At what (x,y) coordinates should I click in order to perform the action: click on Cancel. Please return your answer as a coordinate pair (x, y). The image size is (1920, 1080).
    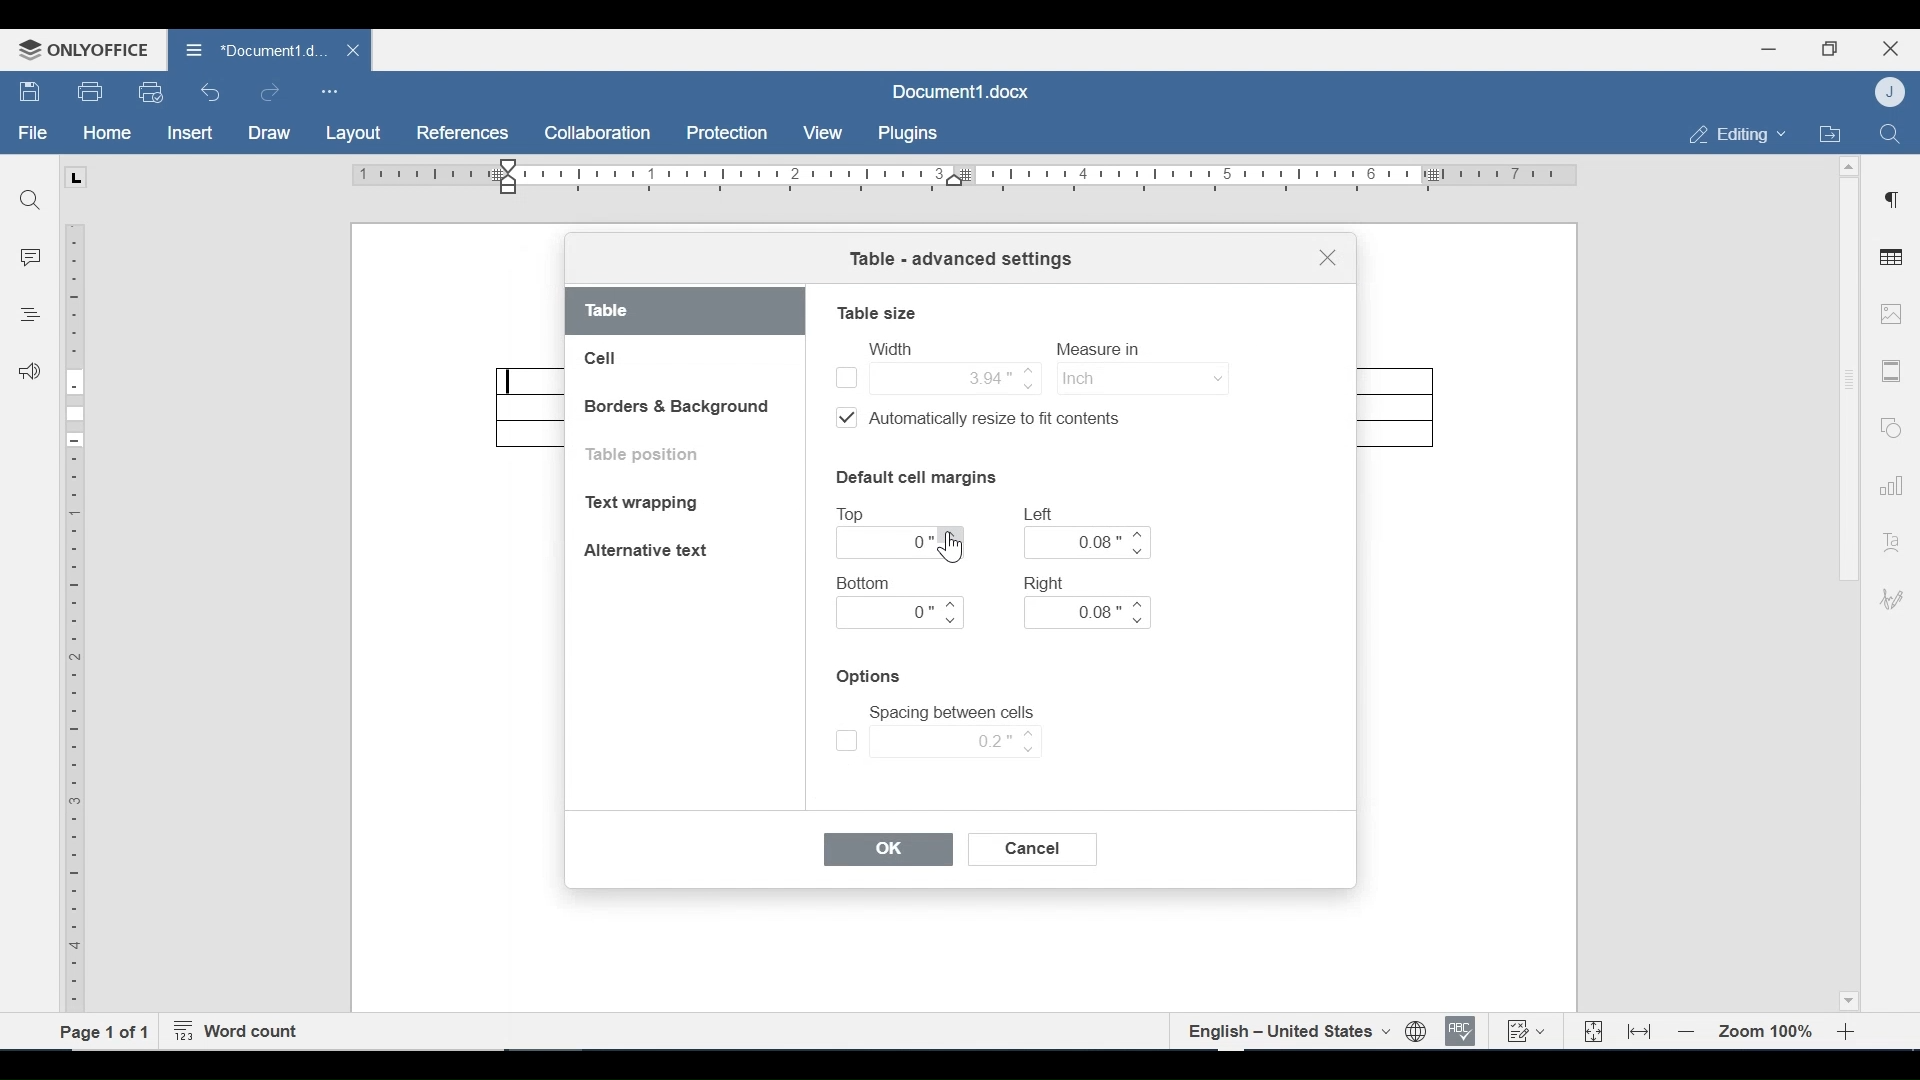
    Looking at the image, I should click on (1035, 849).